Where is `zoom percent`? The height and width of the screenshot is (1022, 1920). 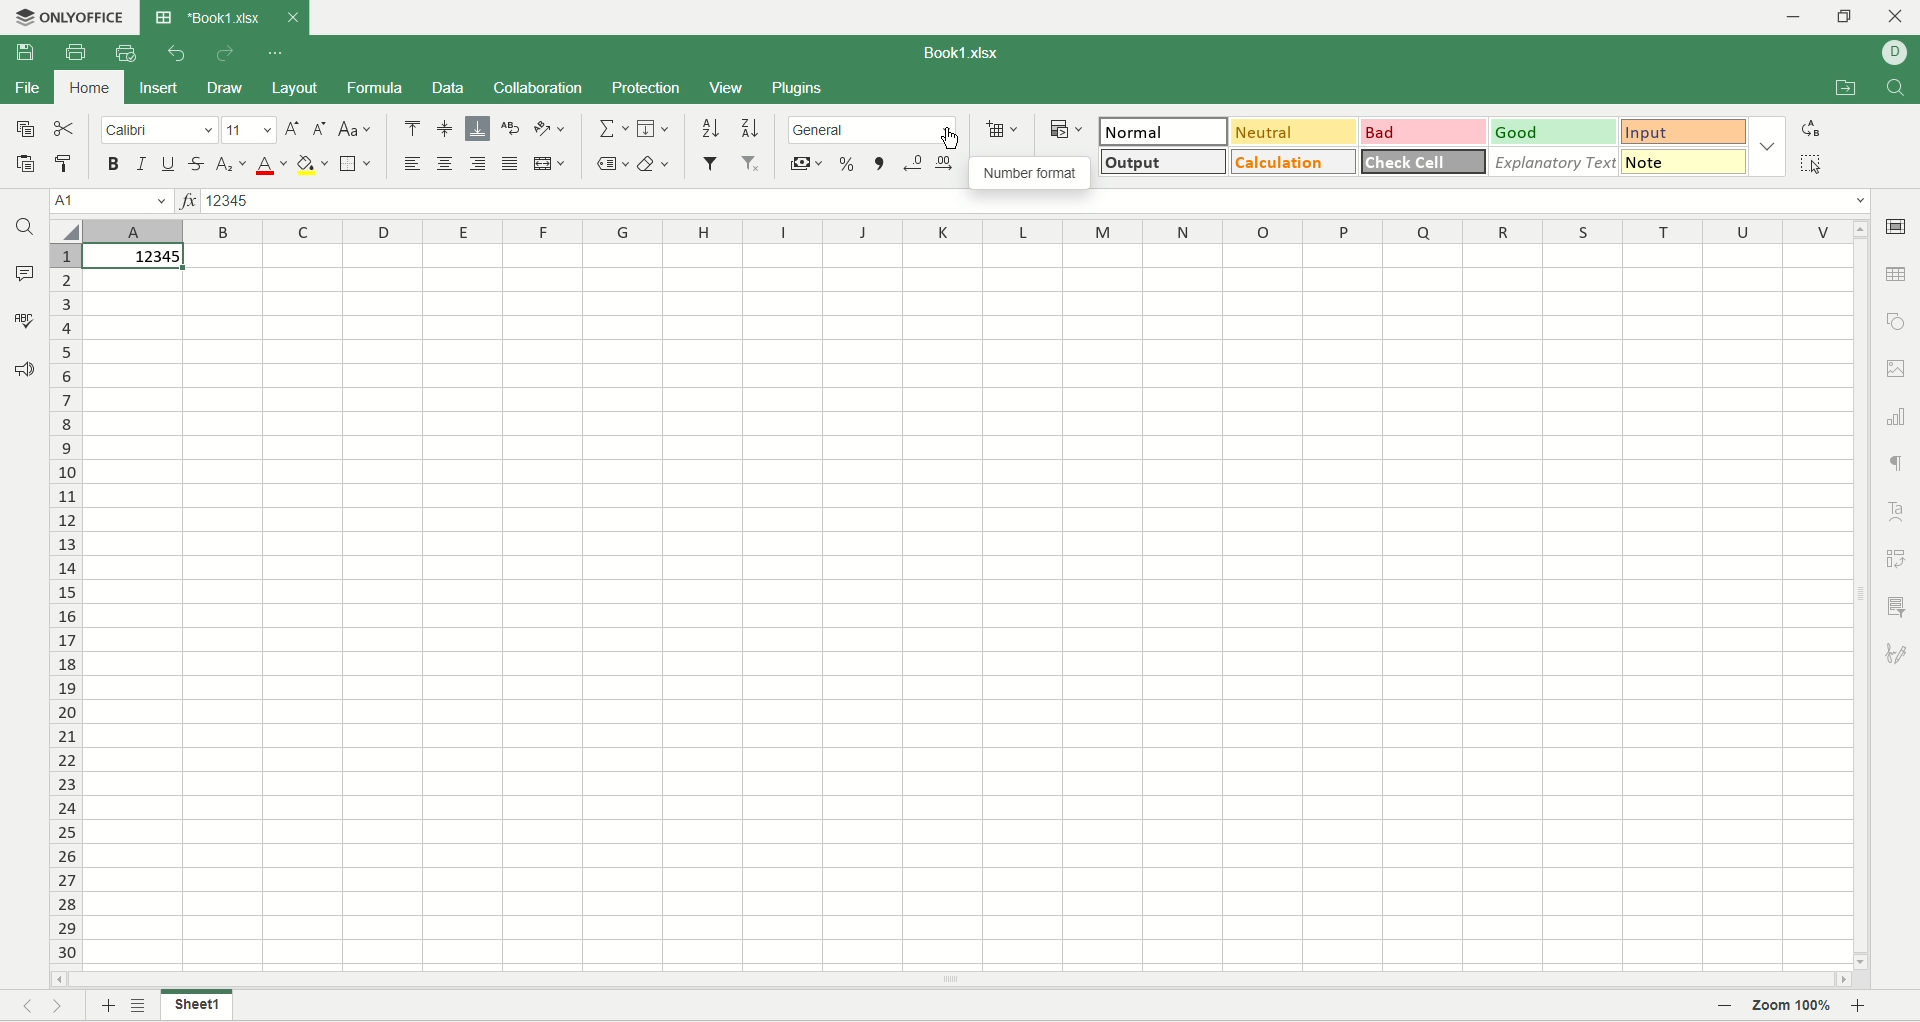
zoom percent is located at coordinates (1789, 1007).